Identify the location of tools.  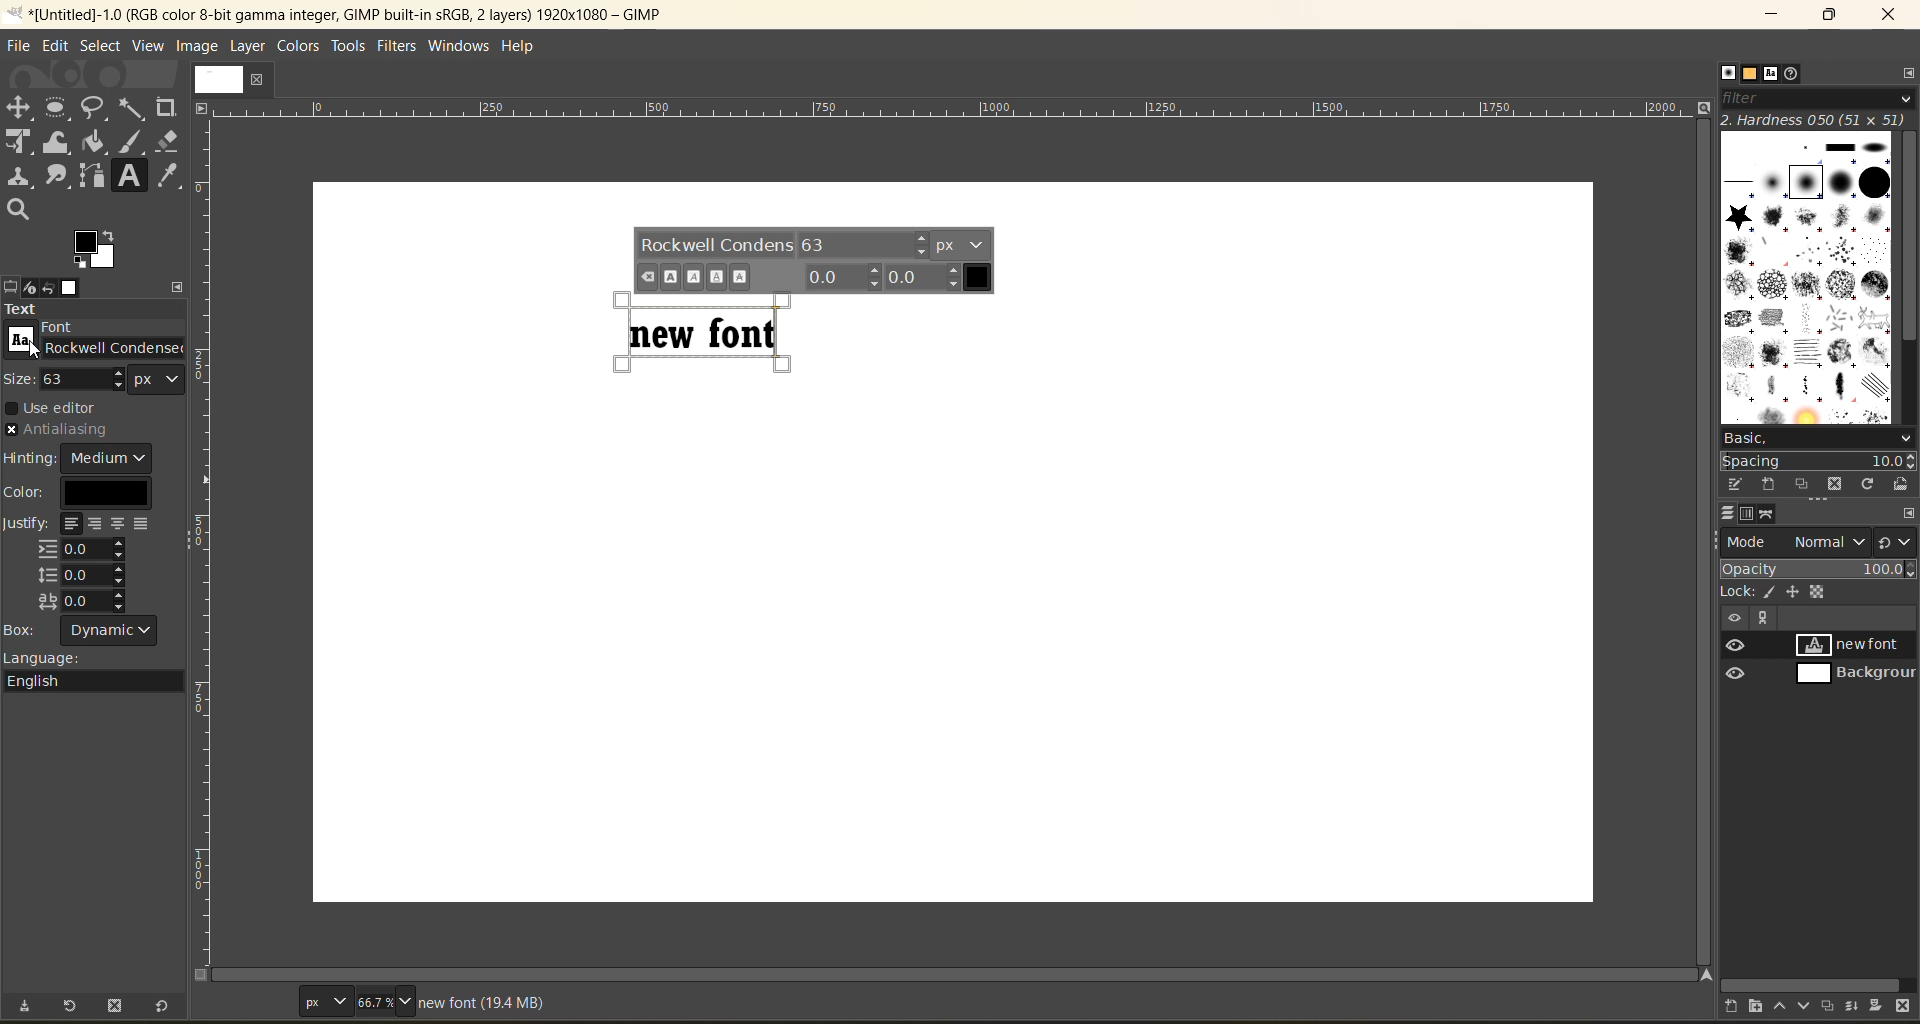
(97, 160).